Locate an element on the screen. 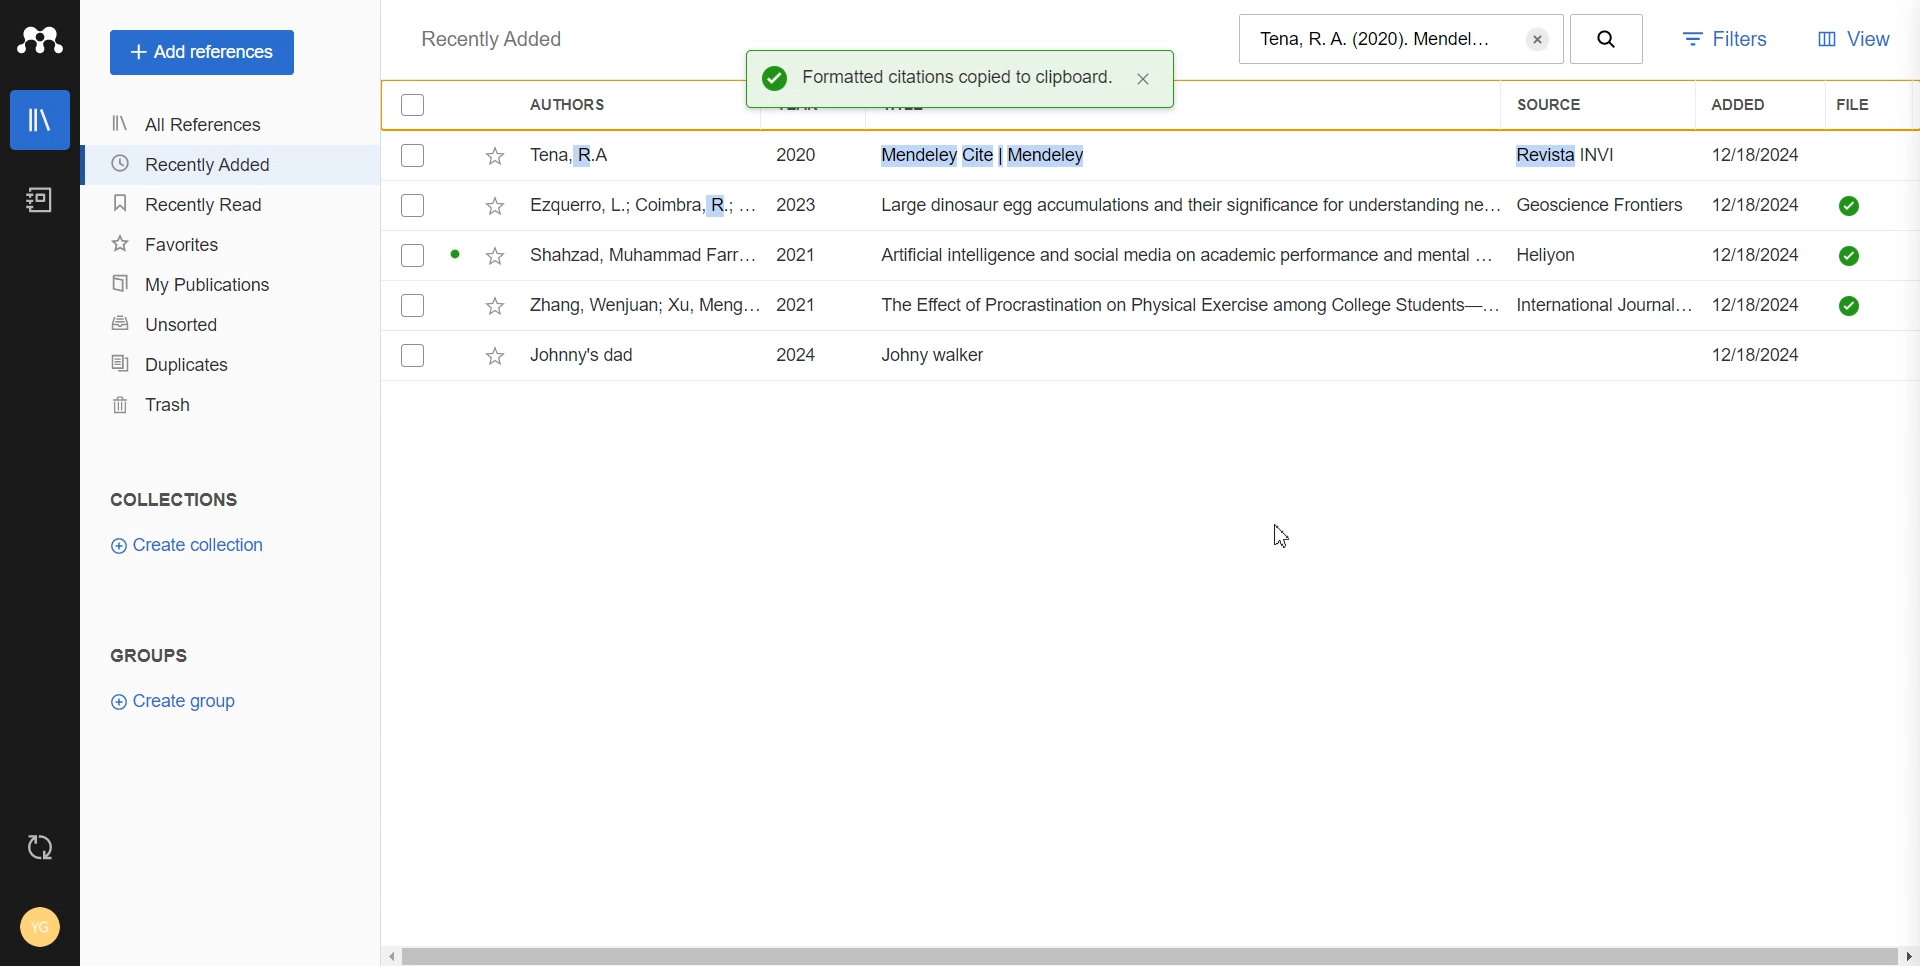 Image resolution: width=1920 pixels, height=966 pixels. Library is located at coordinates (41, 120).